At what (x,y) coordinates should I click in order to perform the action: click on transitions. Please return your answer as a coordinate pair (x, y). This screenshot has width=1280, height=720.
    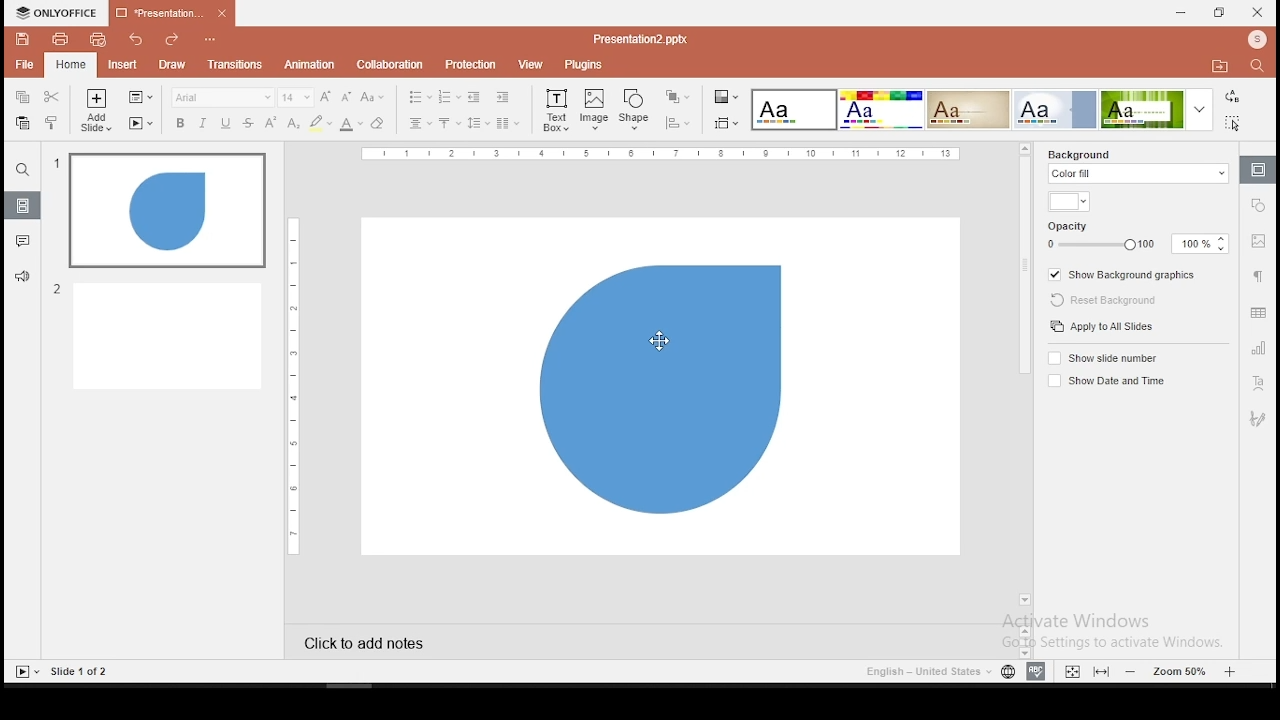
    Looking at the image, I should click on (234, 64).